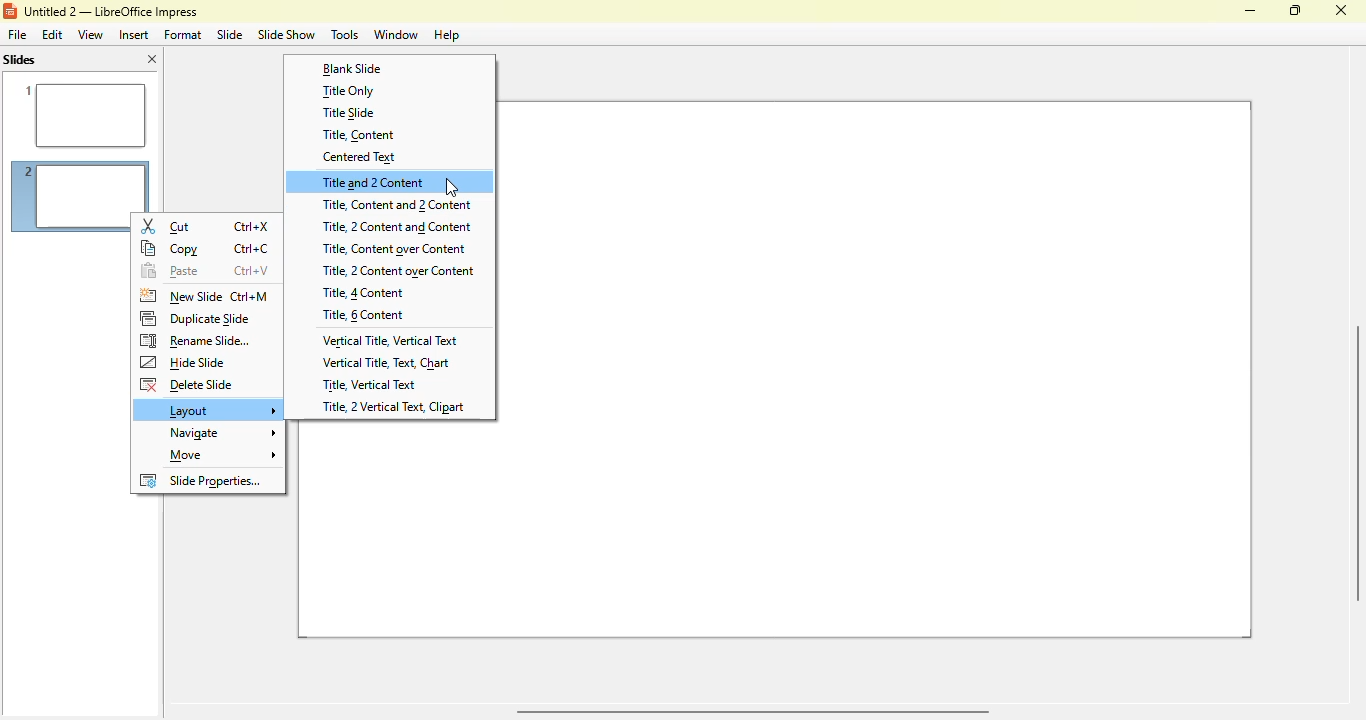 The width and height of the screenshot is (1366, 720). I want to click on hide slide, so click(184, 363).